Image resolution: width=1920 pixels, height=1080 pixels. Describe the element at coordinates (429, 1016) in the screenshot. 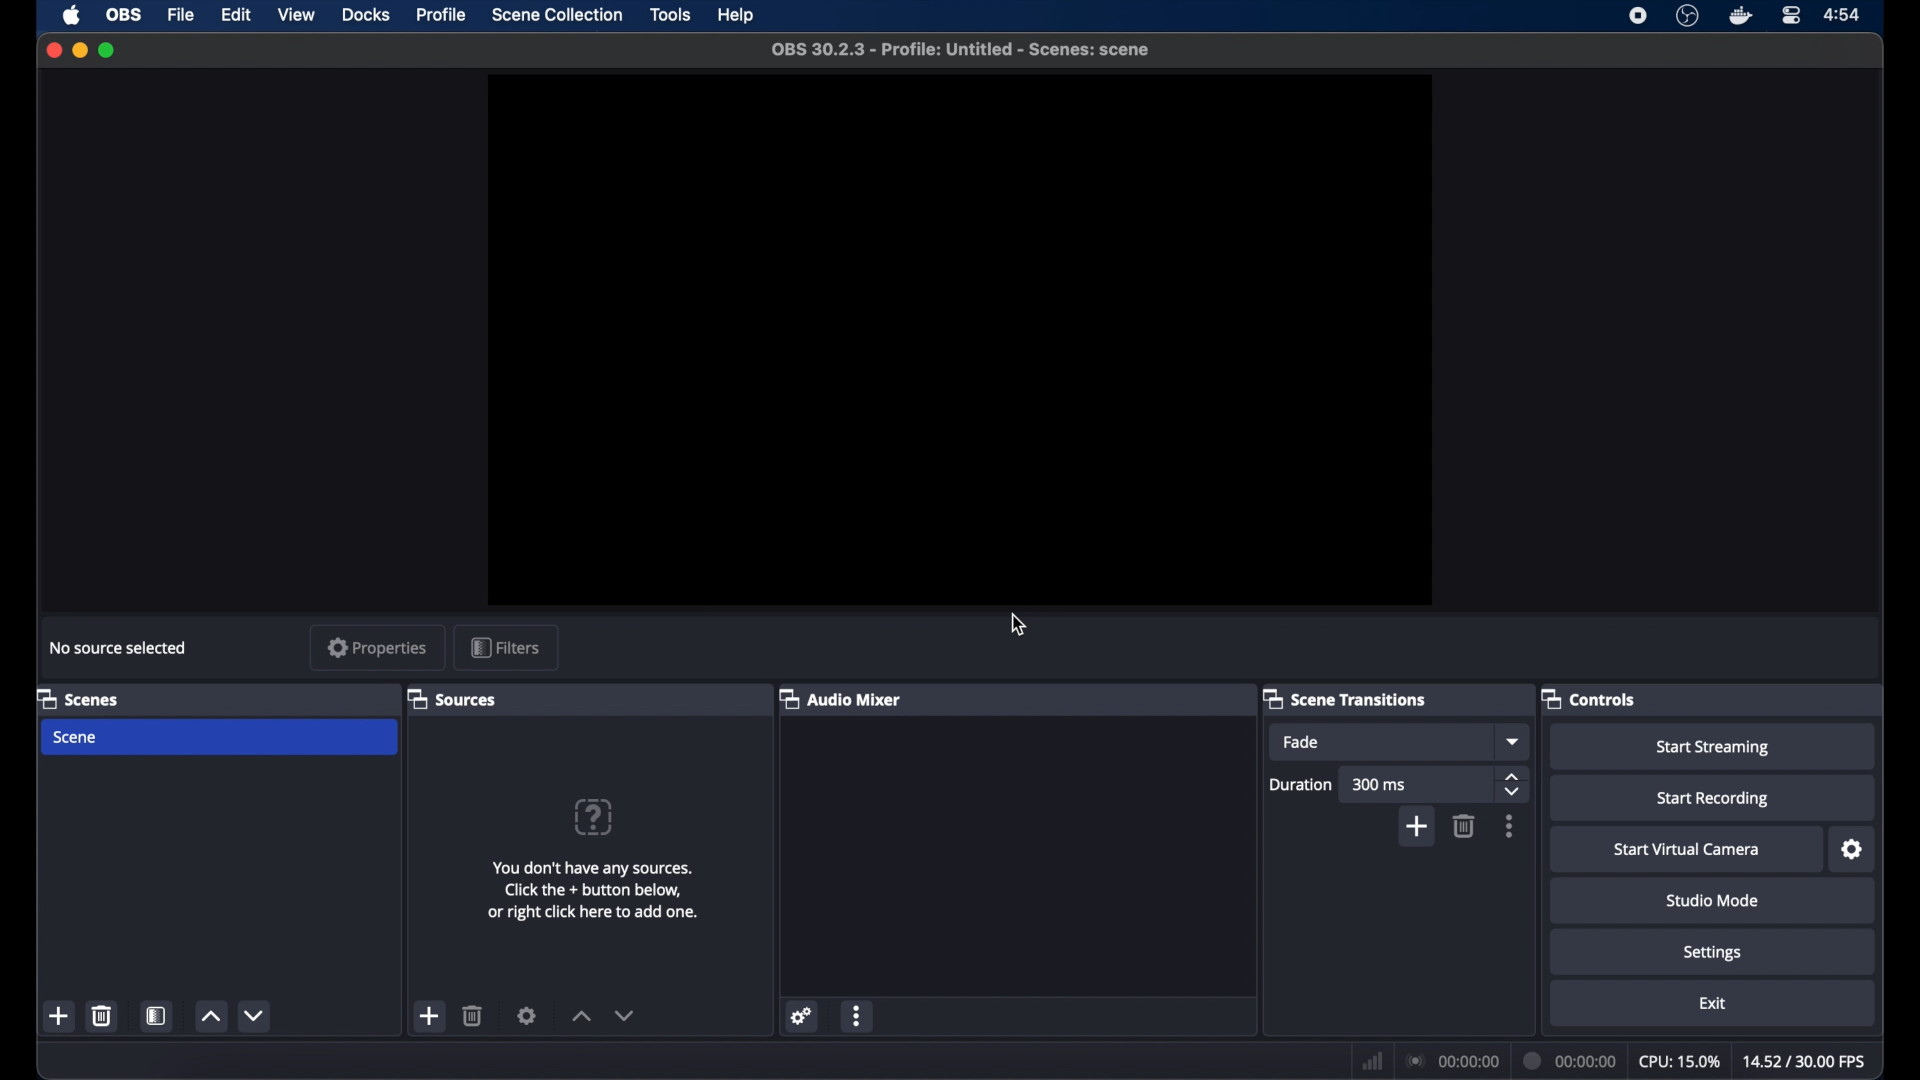

I see `add scene` at that location.